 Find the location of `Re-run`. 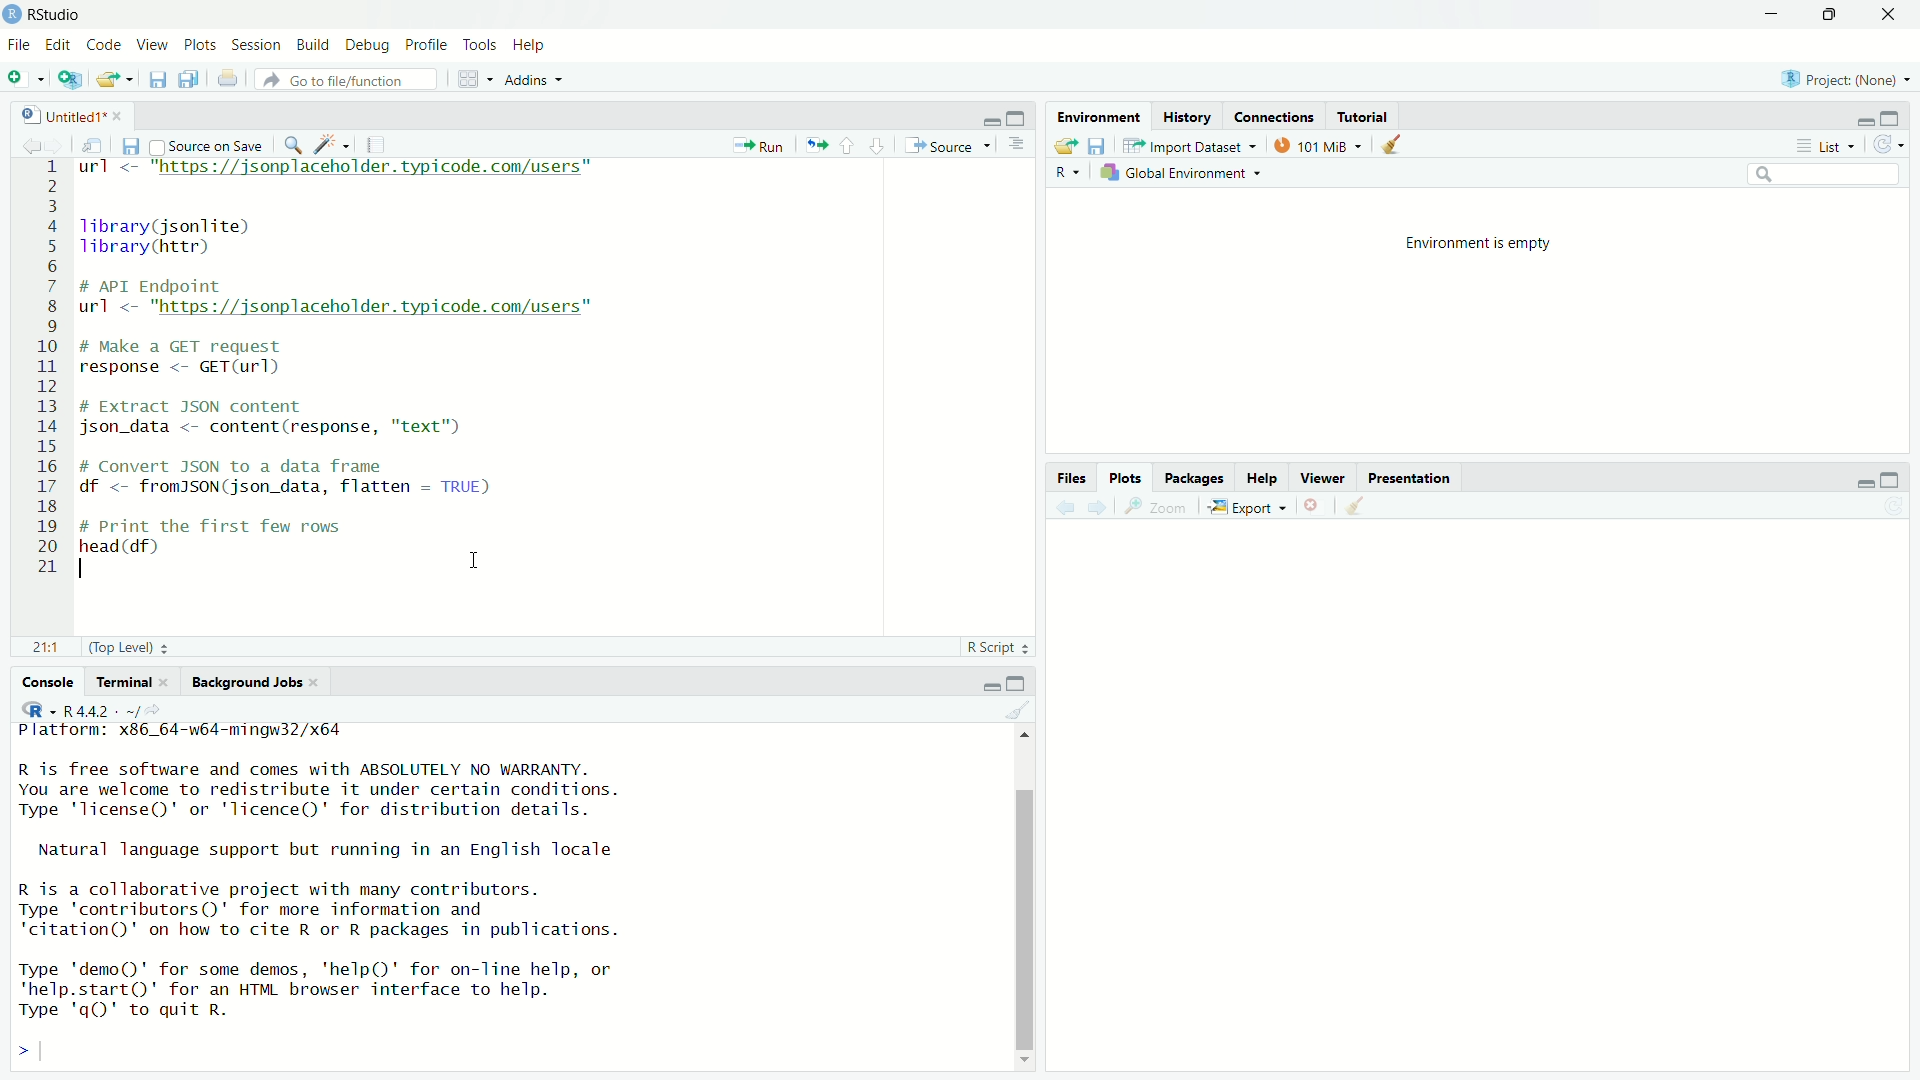

Re-run is located at coordinates (813, 143).